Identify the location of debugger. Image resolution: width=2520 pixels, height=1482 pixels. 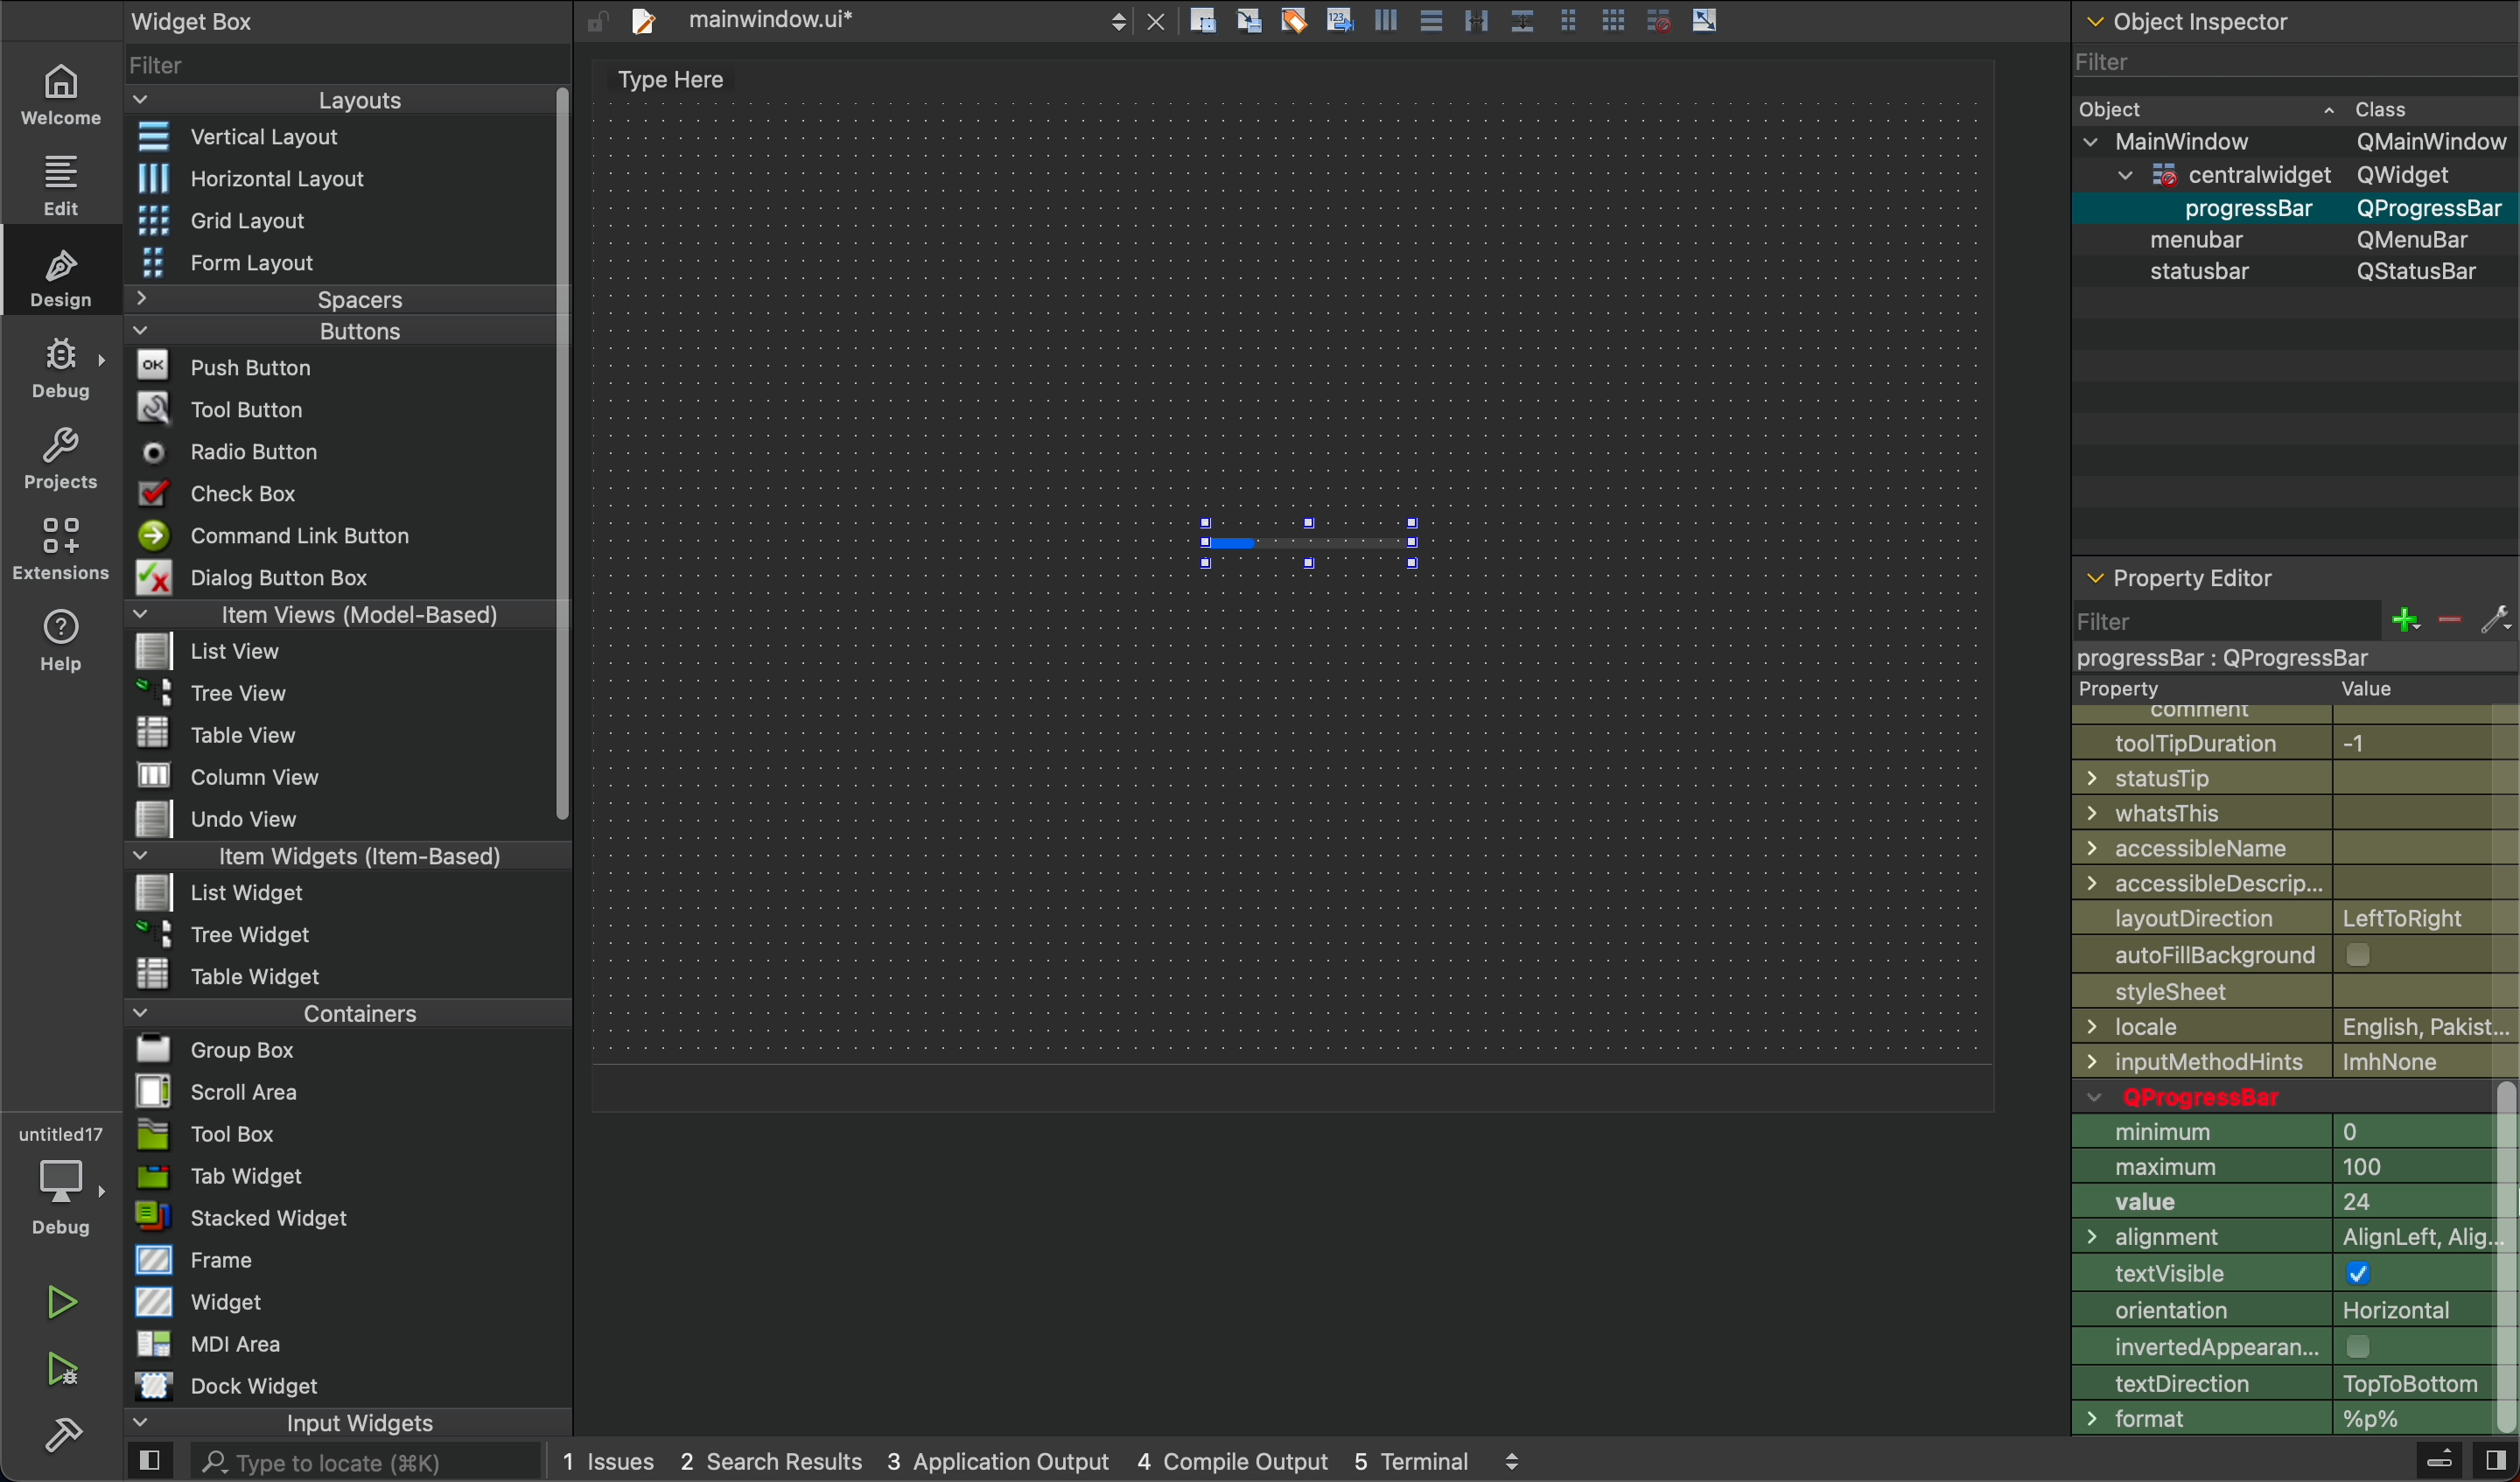
(60, 1177).